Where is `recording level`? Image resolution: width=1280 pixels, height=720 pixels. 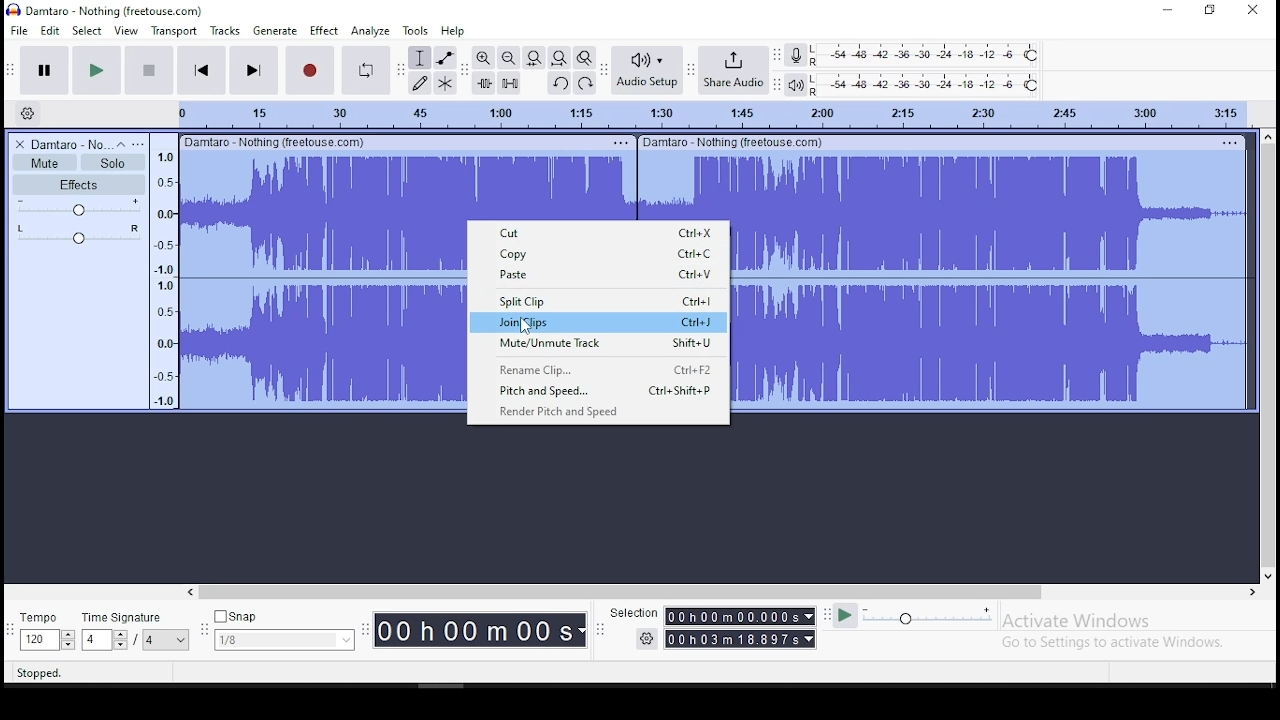
recording level is located at coordinates (925, 55).